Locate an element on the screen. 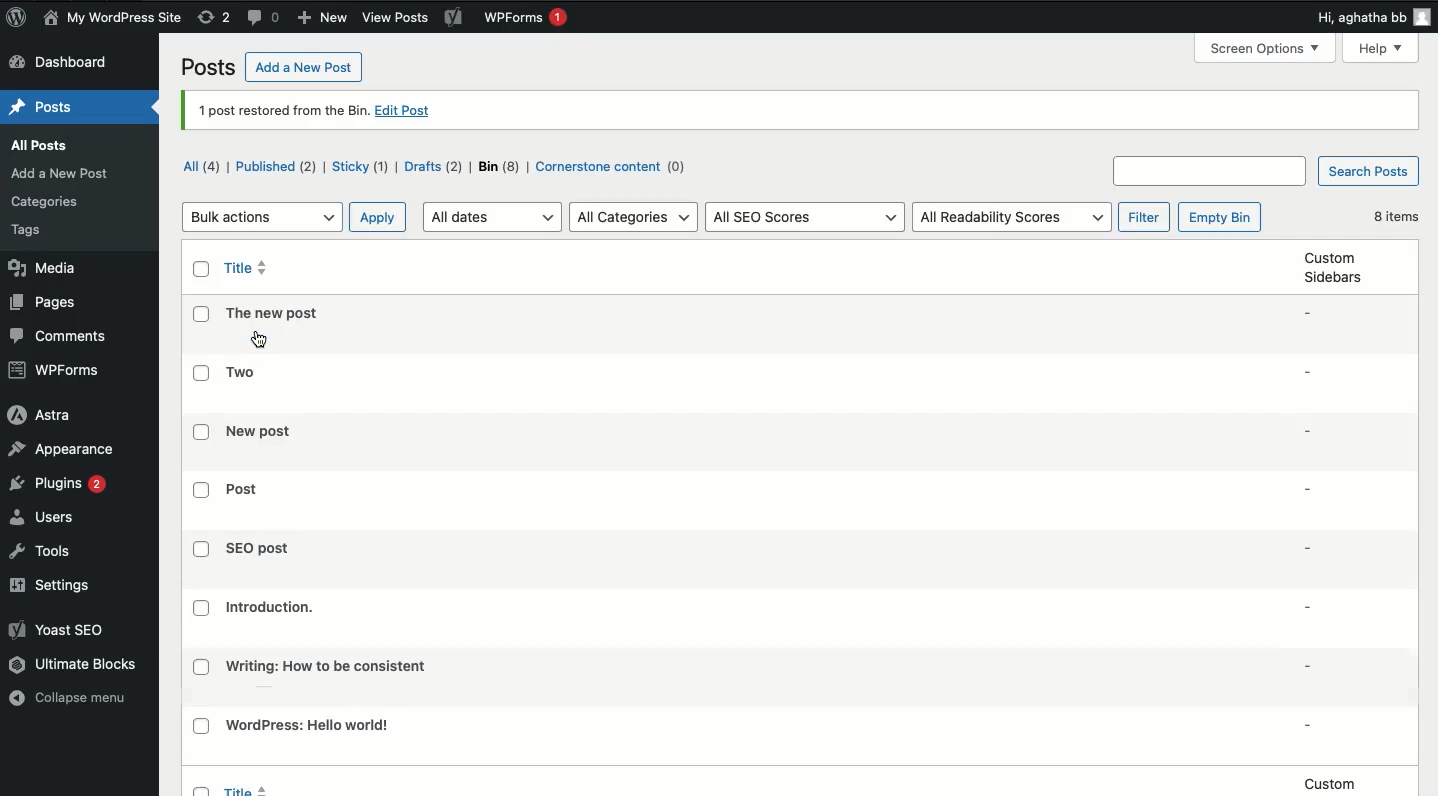  Checkbox is located at coordinates (201, 607).